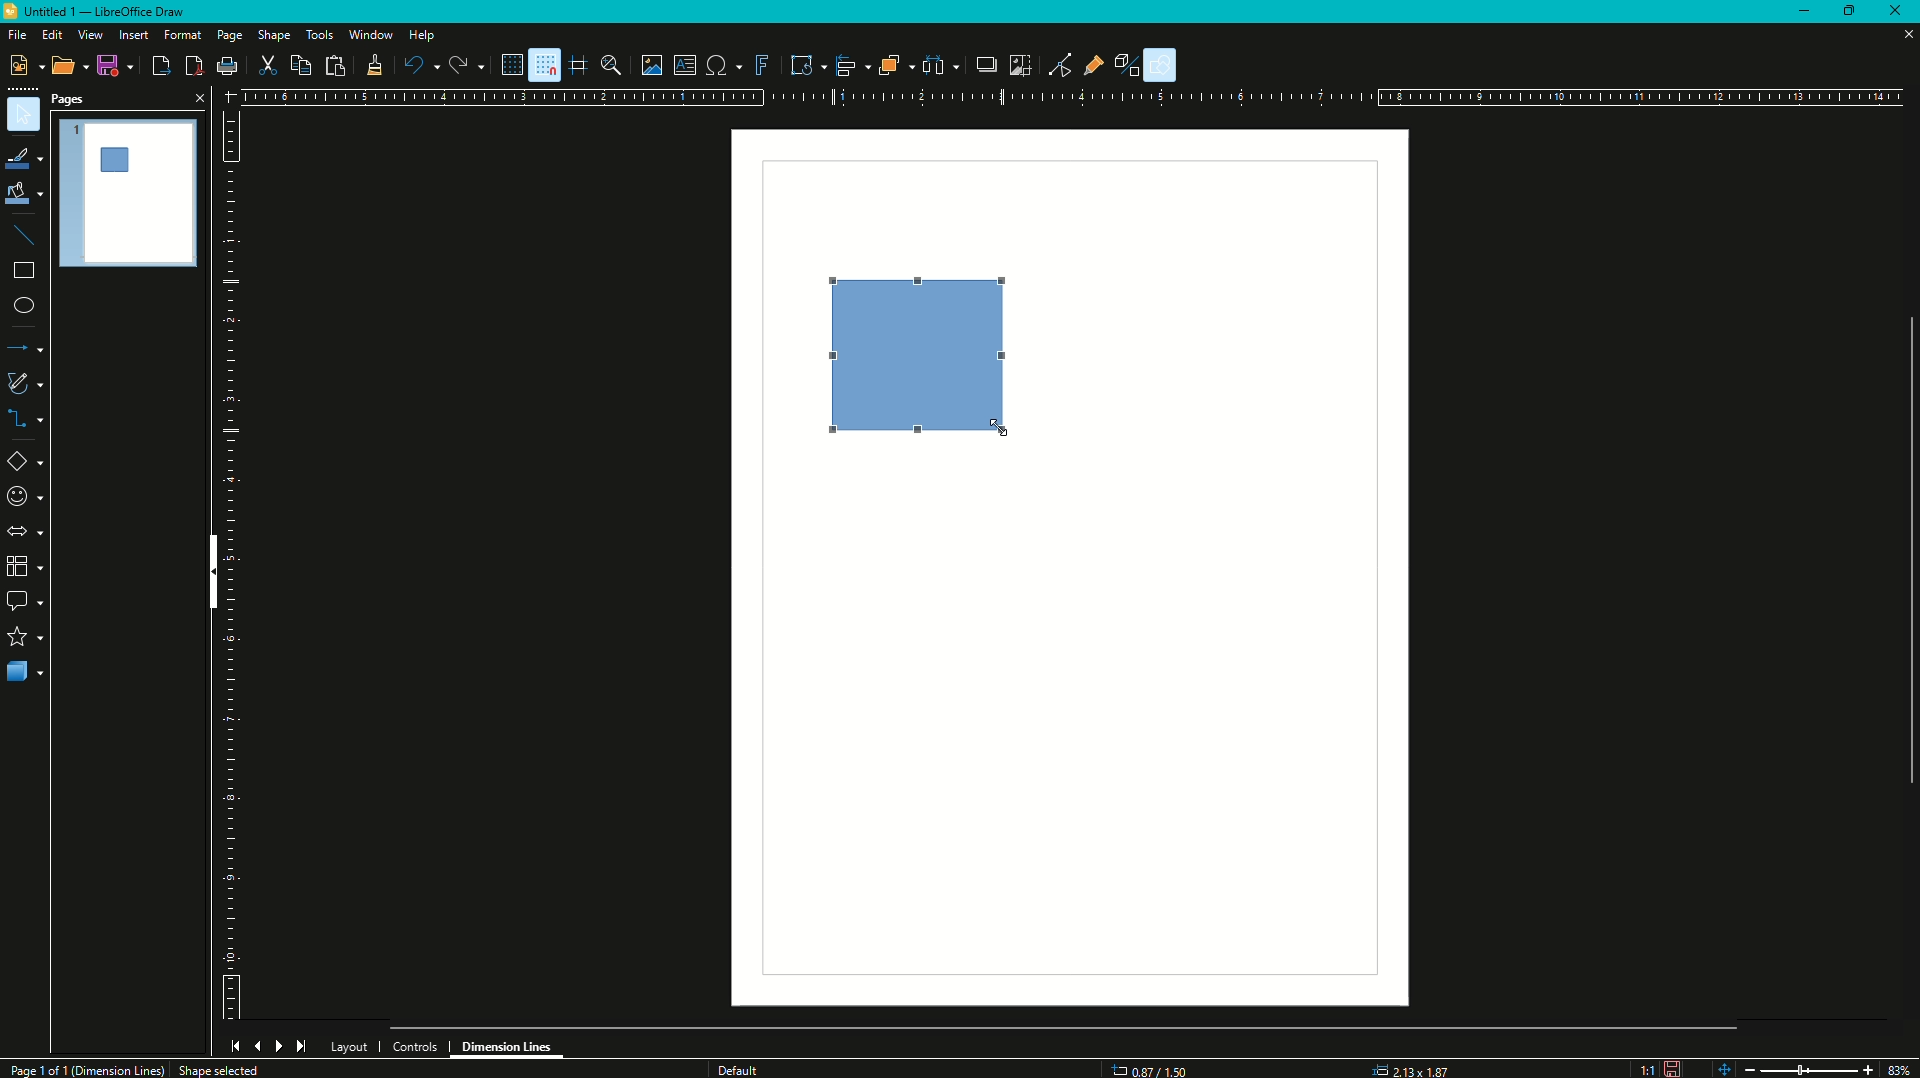  Describe the element at coordinates (759, 64) in the screenshot. I see `Insert Fontwork Text` at that location.